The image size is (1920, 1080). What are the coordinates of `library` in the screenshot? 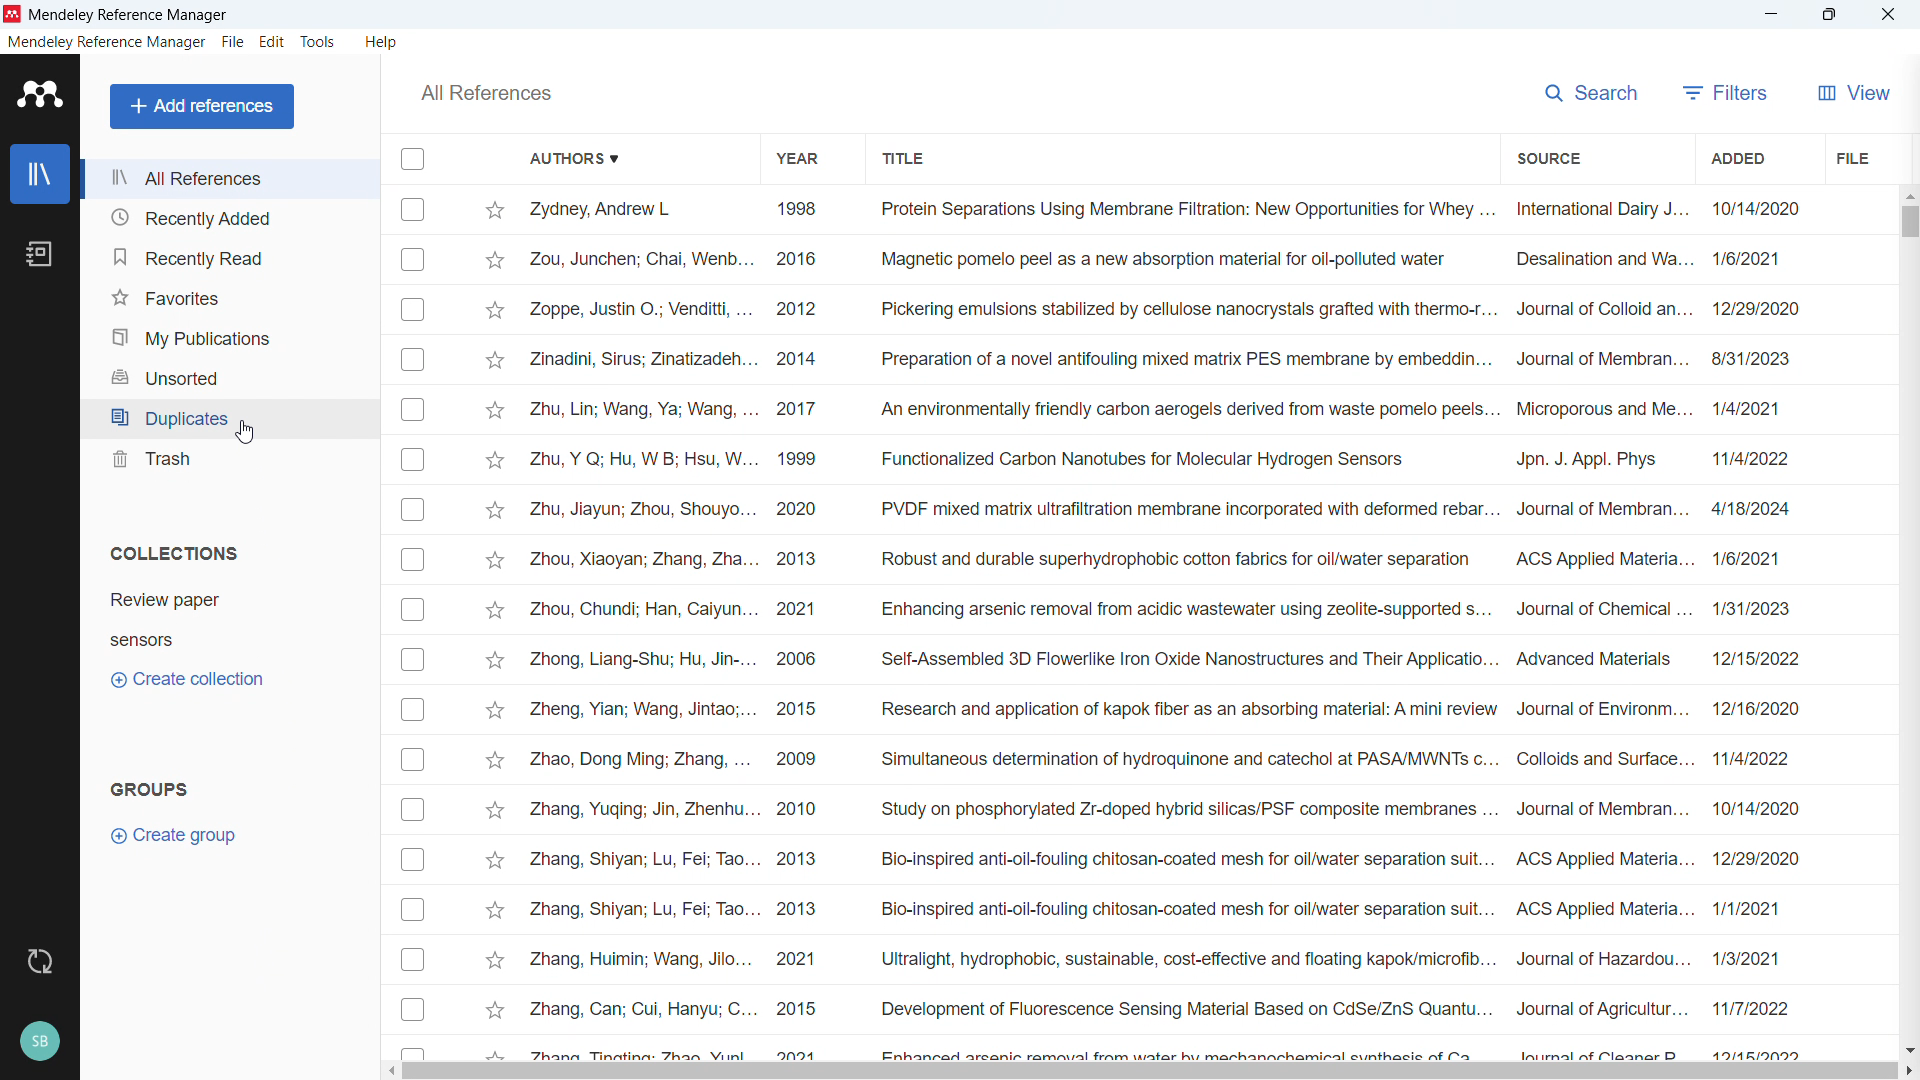 It's located at (40, 175).